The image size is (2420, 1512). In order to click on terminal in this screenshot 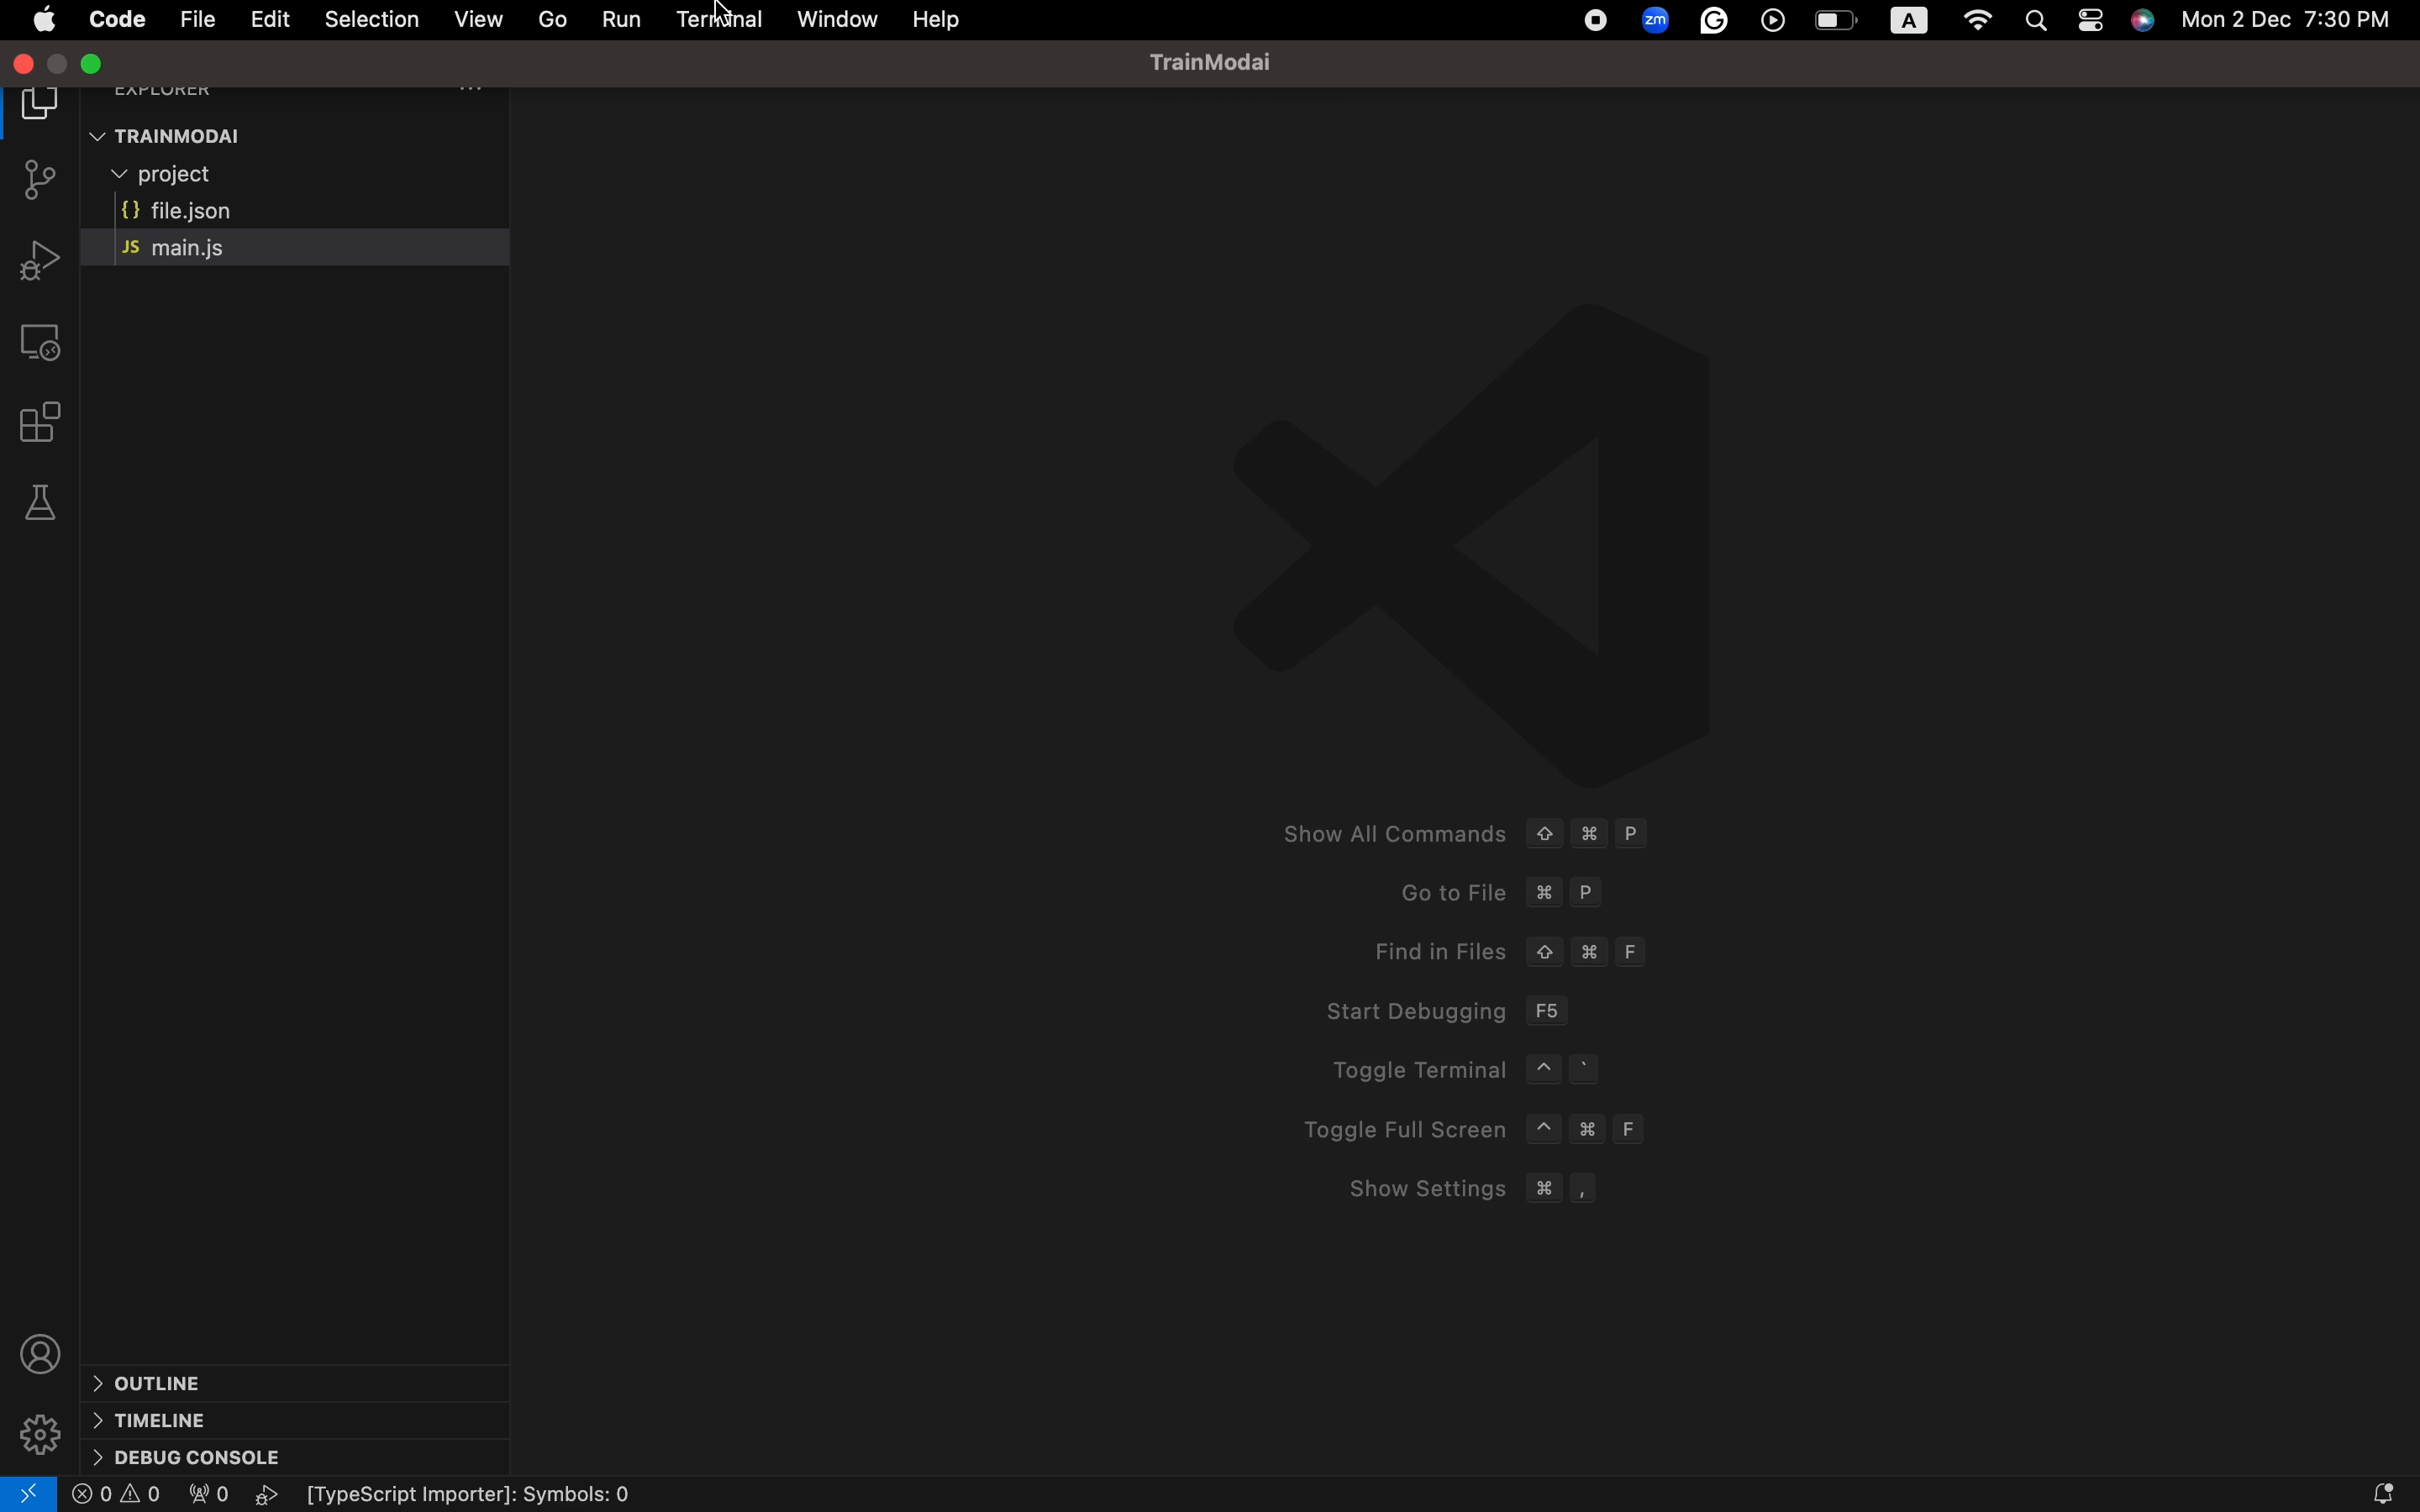, I will do `click(723, 23)`.